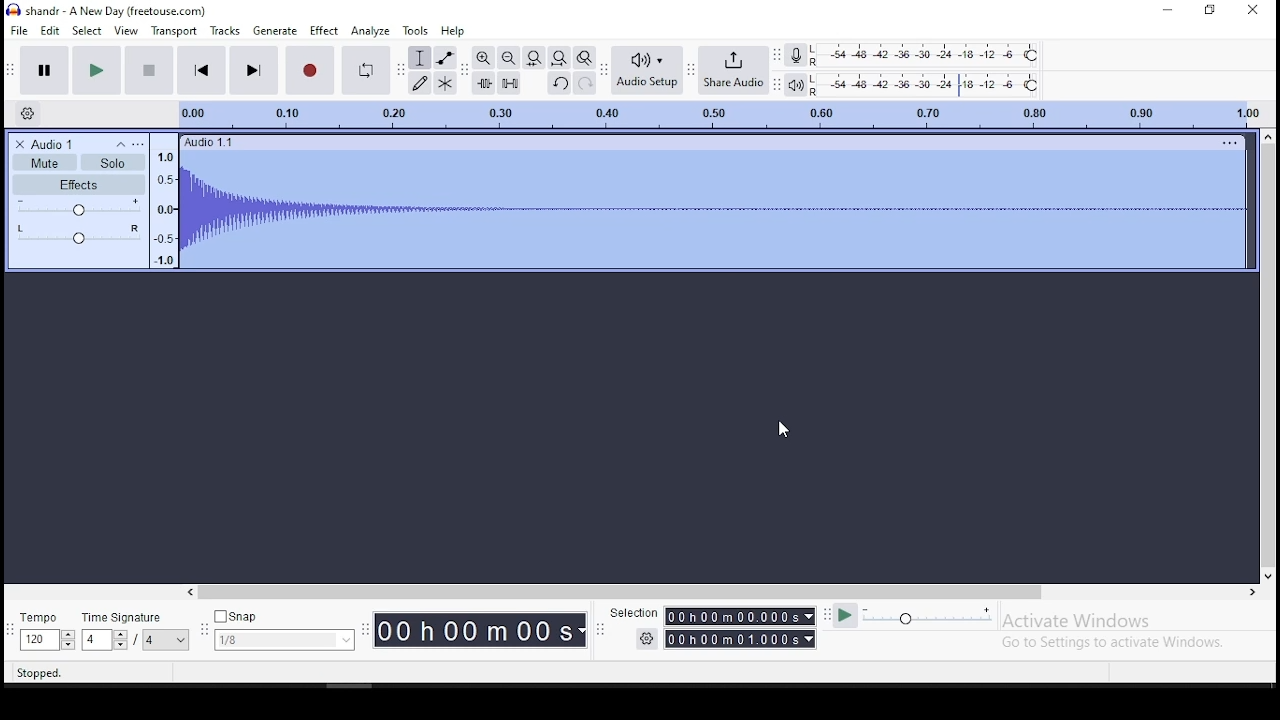 This screenshot has height=720, width=1280. What do you see at coordinates (509, 84) in the screenshot?
I see `silence audio signal` at bounding box center [509, 84].